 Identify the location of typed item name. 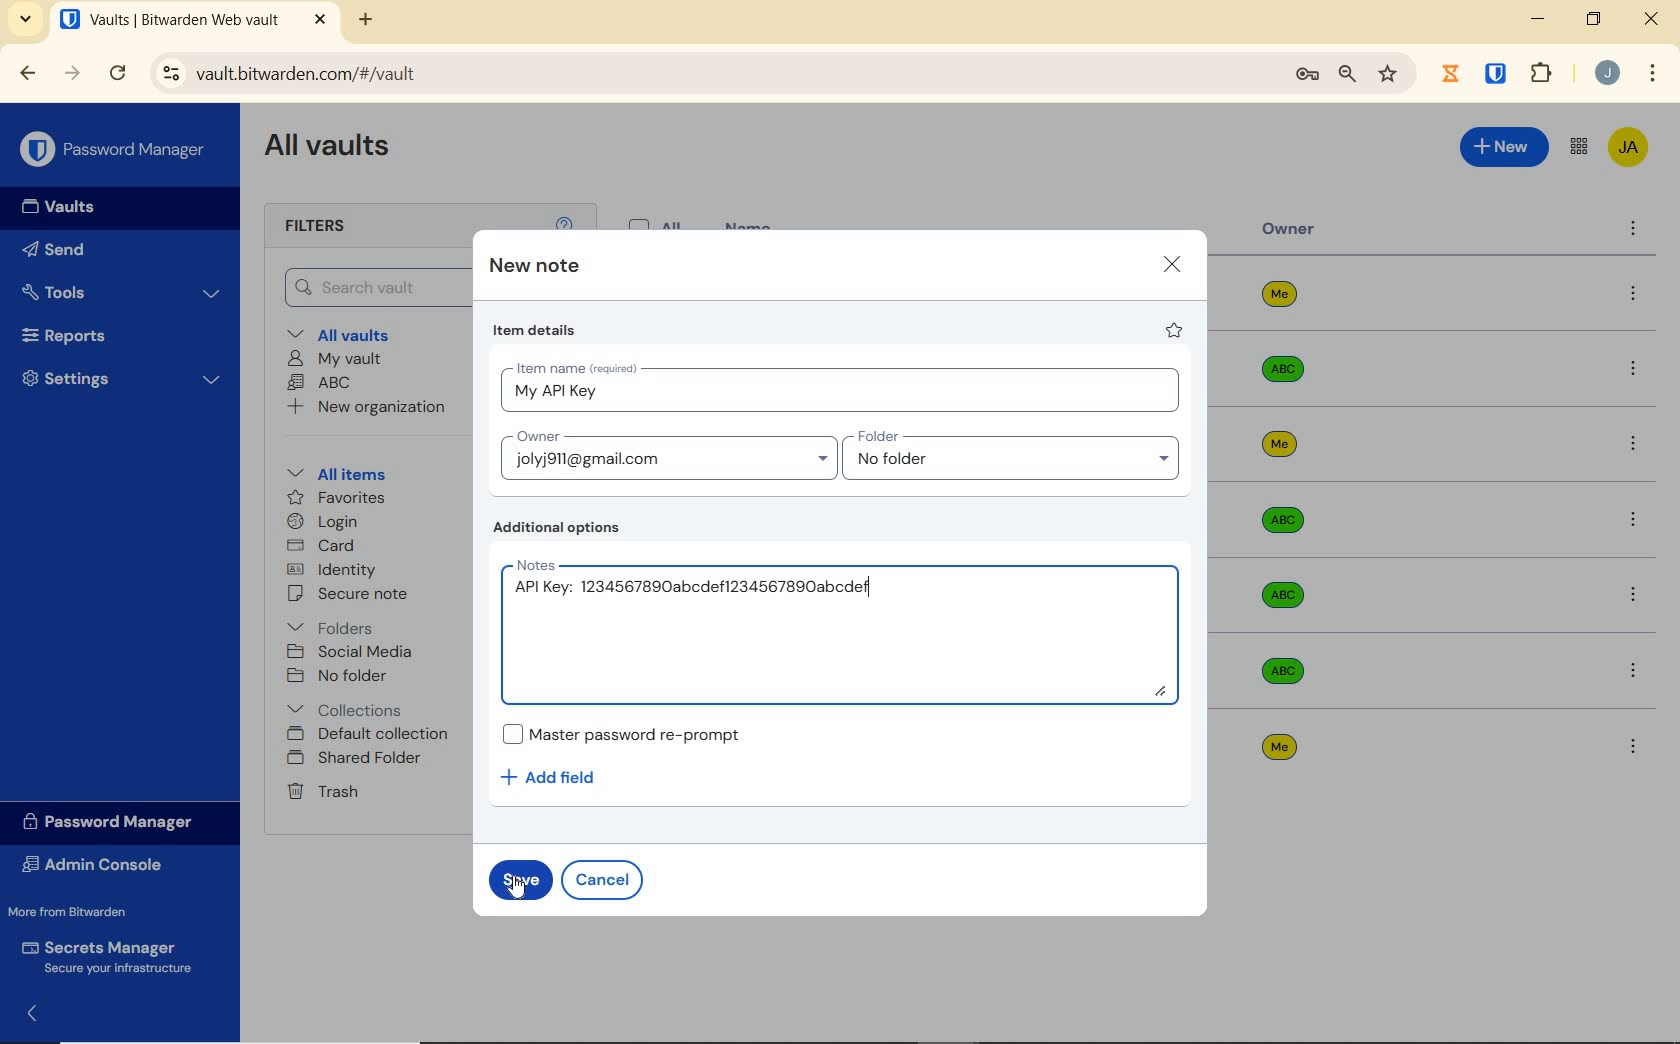
(555, 392).